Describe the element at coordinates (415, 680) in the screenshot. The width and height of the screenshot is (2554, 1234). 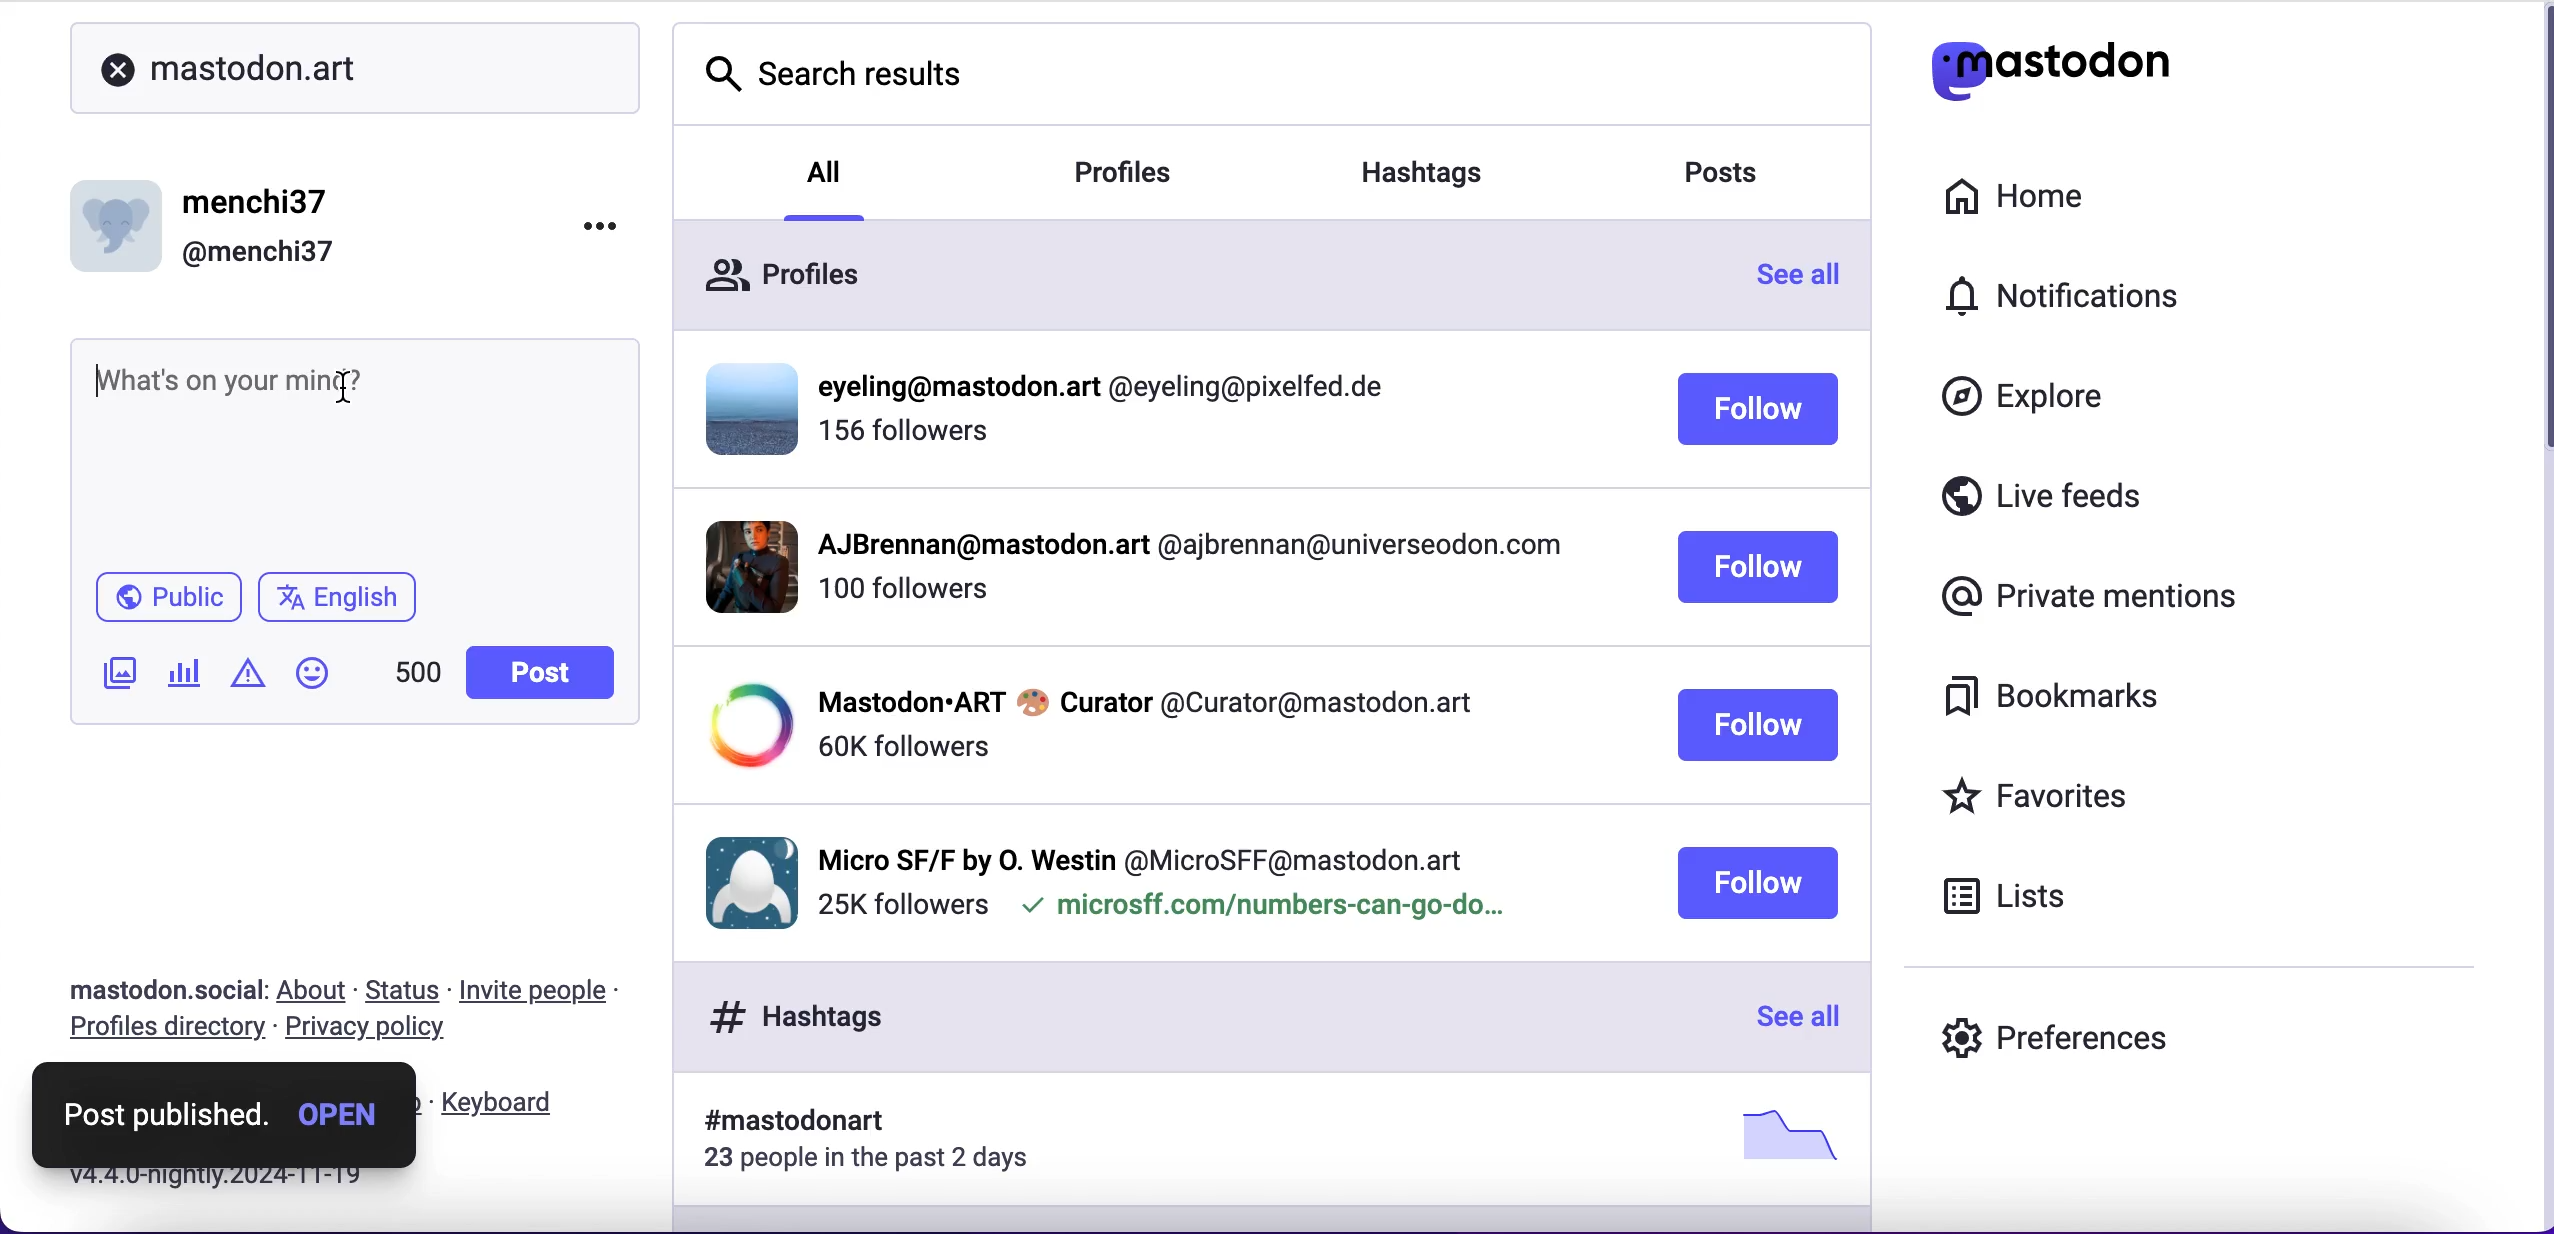
I see `characters left` at that location.